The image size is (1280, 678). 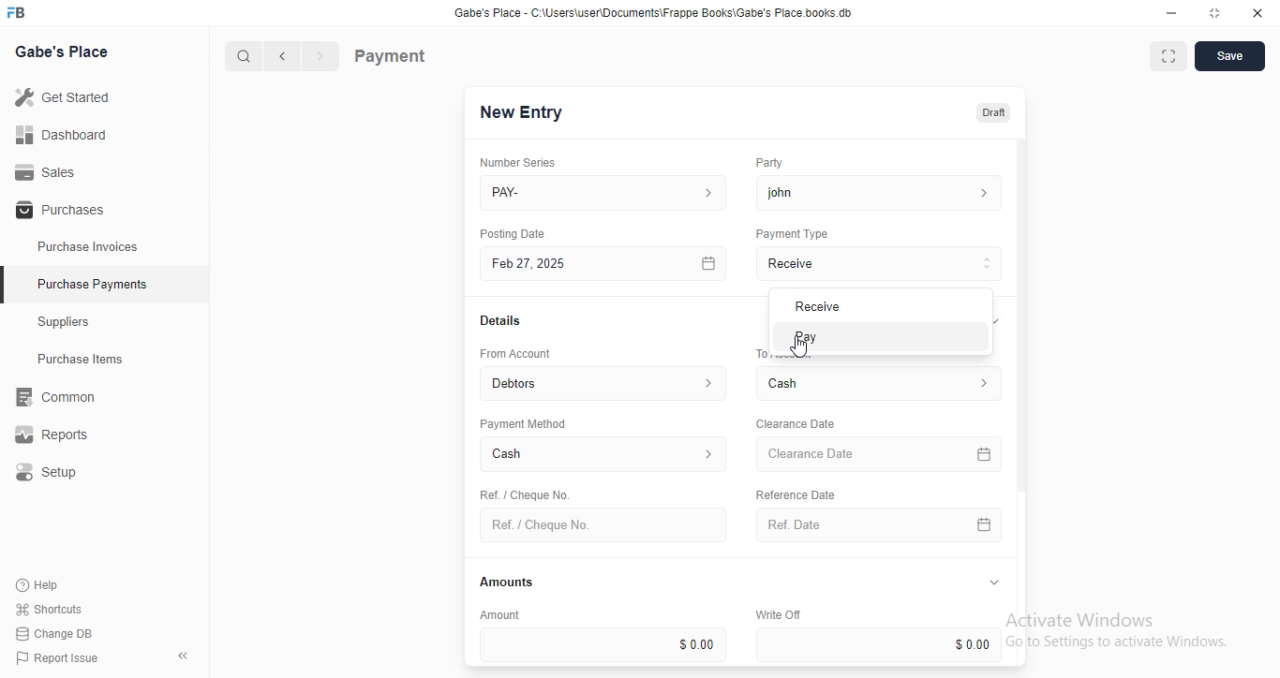 What do you see at coordinates (875, 306) in the screenshot?
I see `Receive` at bounding box center [875, 306].